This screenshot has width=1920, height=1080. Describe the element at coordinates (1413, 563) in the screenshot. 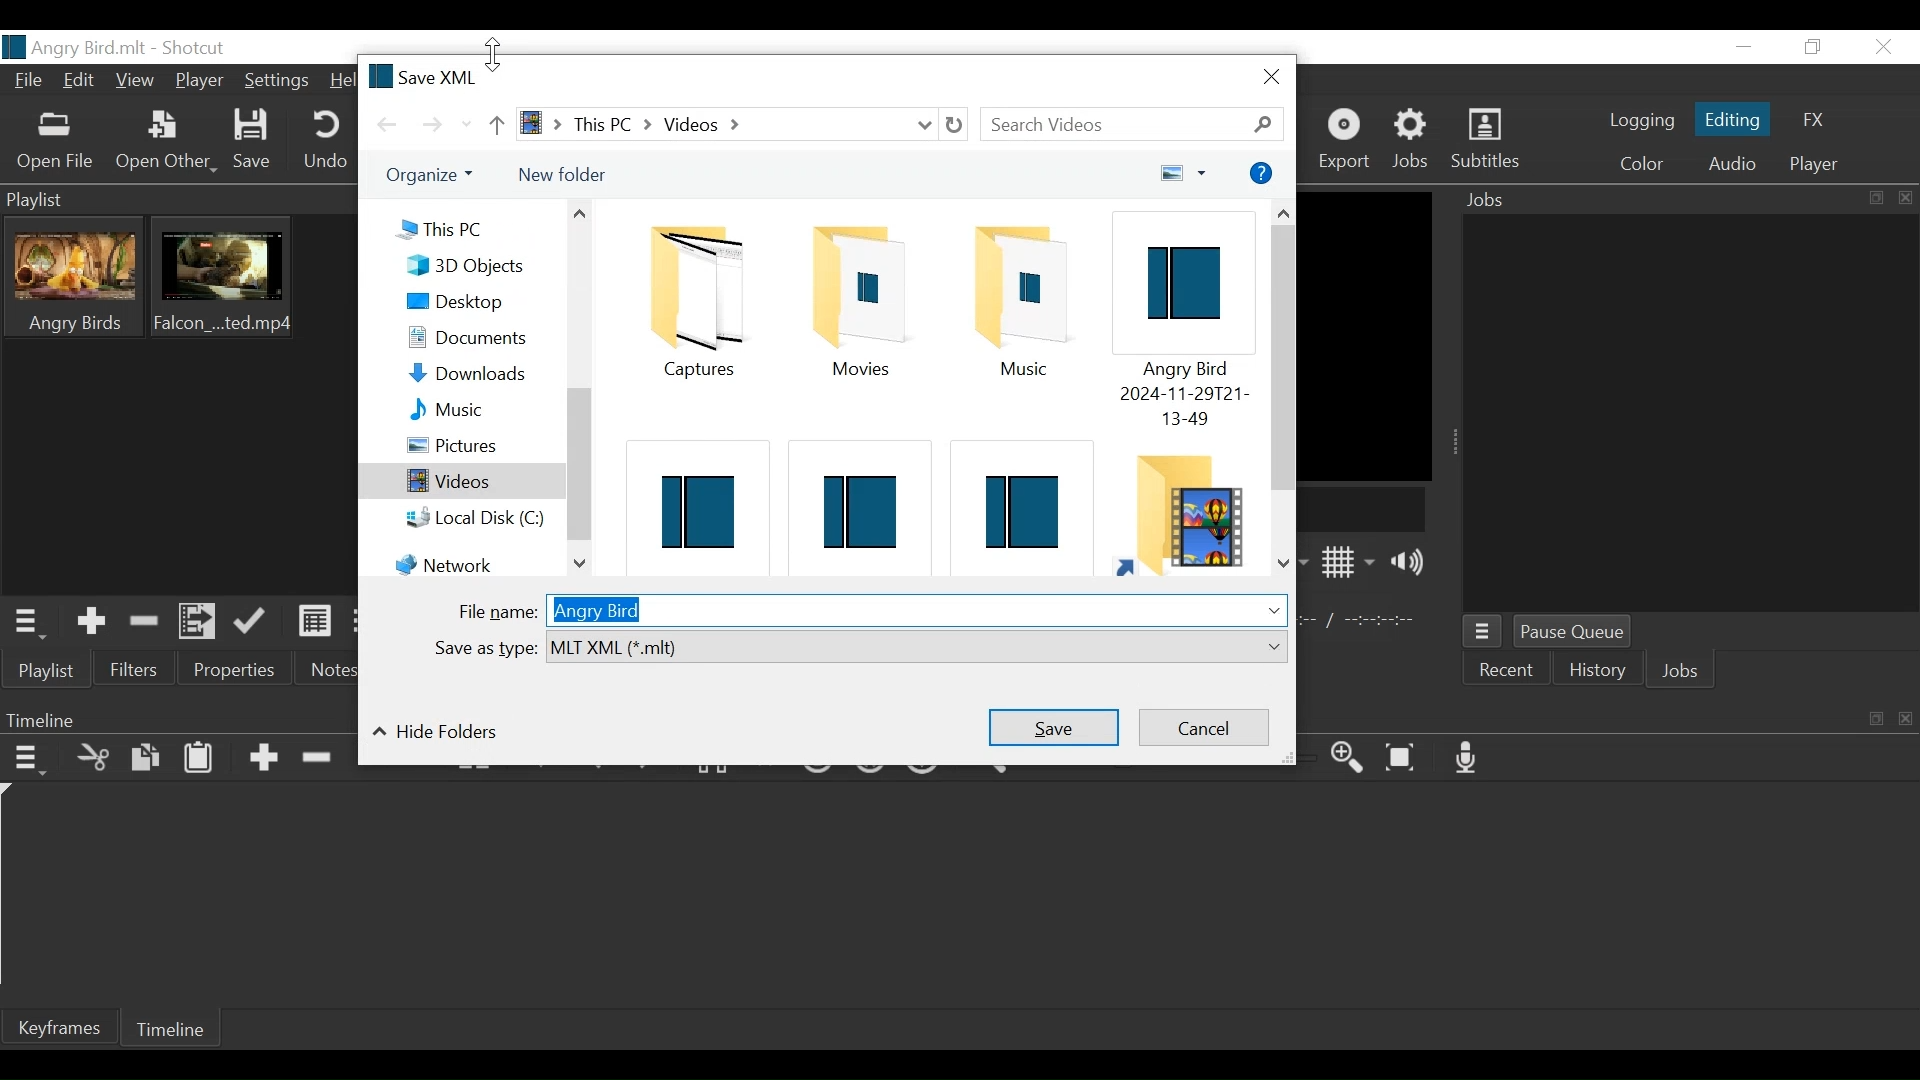

I see `Show volume control` at that location.